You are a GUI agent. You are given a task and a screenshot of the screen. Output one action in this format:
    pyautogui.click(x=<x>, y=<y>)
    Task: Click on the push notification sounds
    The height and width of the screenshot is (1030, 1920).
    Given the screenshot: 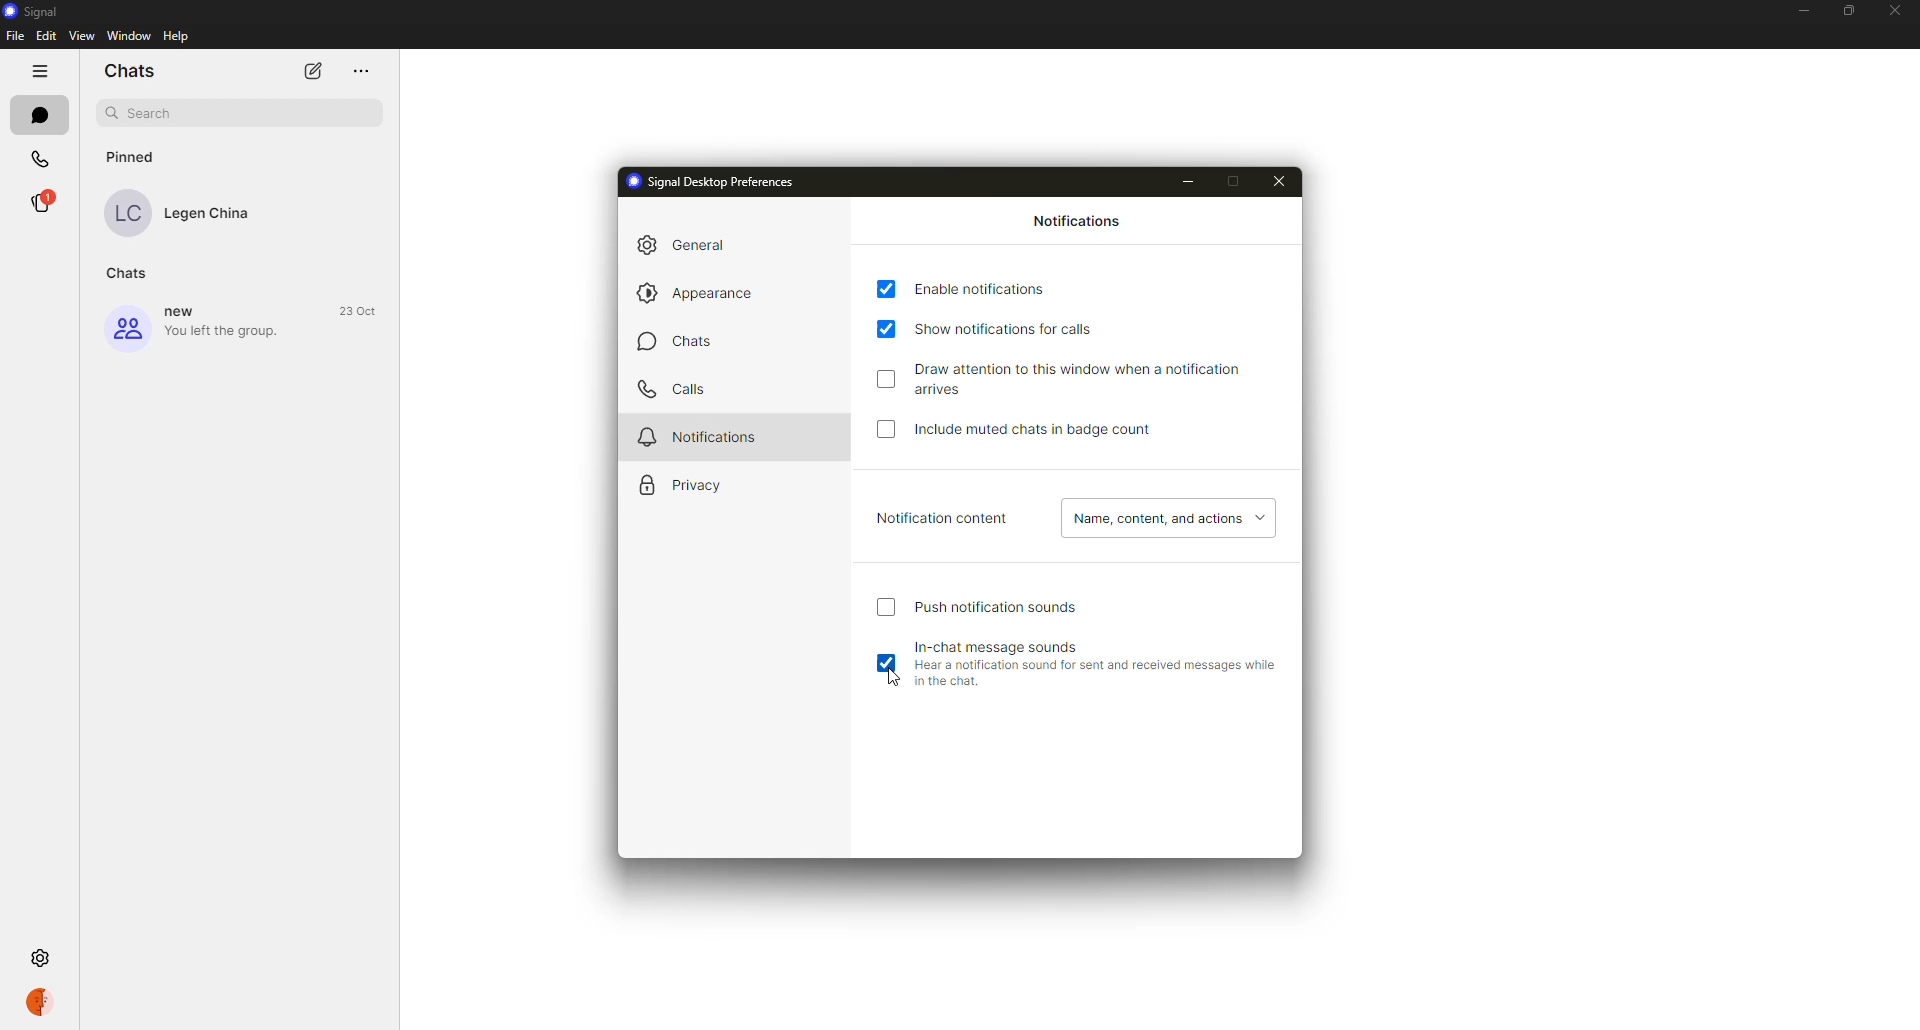 What is the action you would take?
    pyautogui.click(x=994, y=604)
    